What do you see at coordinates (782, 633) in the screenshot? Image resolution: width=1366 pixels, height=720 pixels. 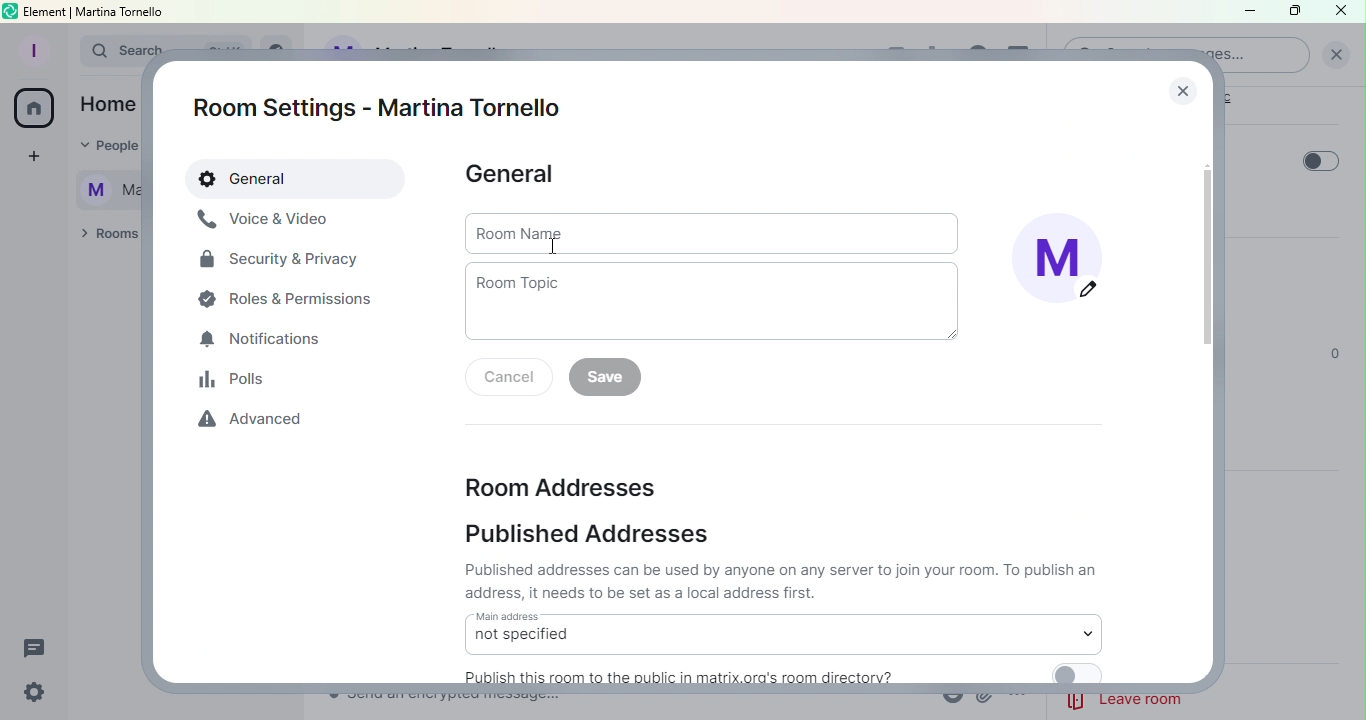 I see `Main address` at bounding box center [782, 633].